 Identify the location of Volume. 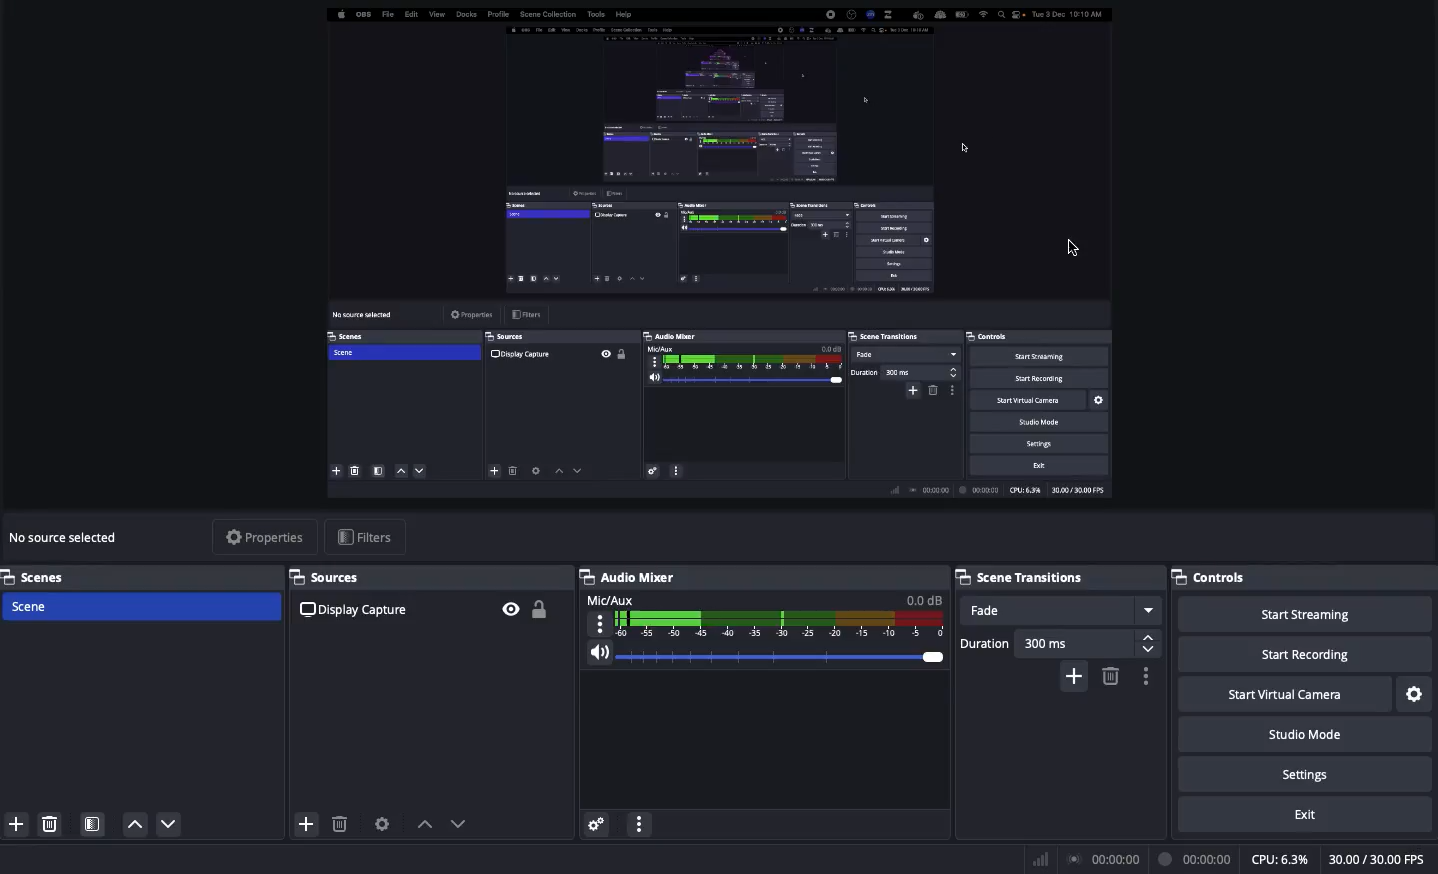
(760, 658).